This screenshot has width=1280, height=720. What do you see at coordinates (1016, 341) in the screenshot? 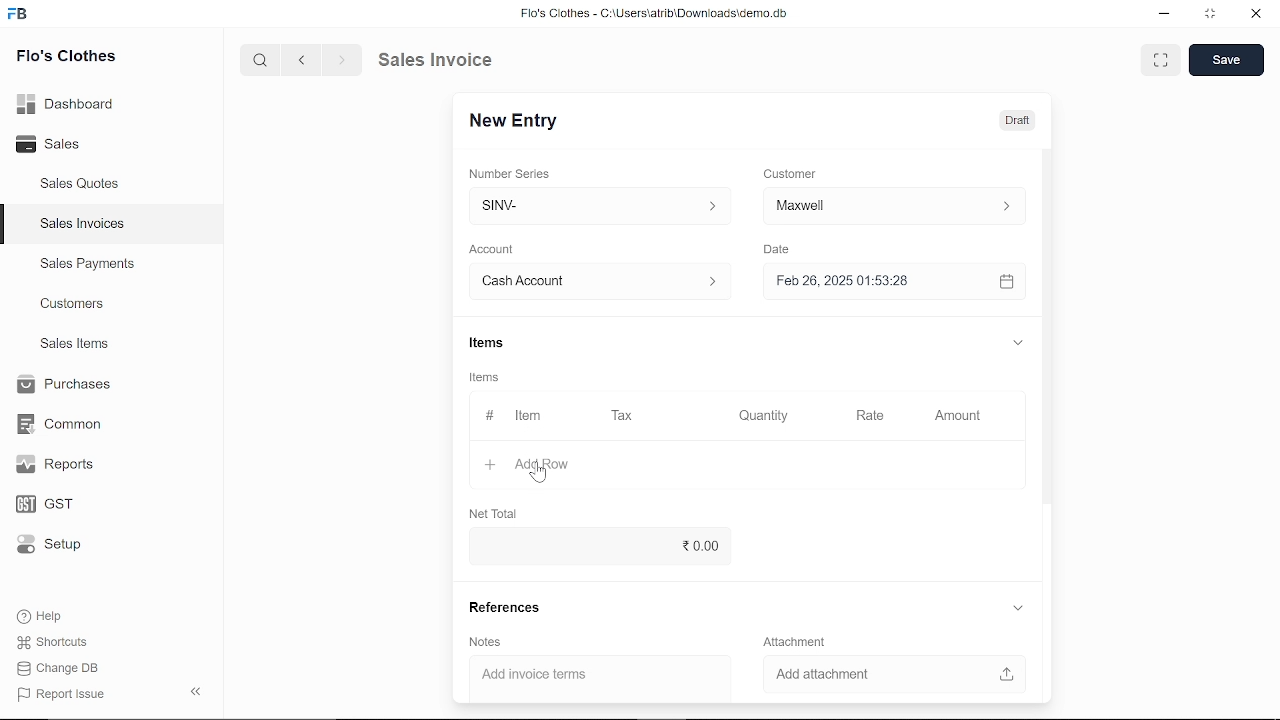
I see `expand` at bounding box center [1016, 341].